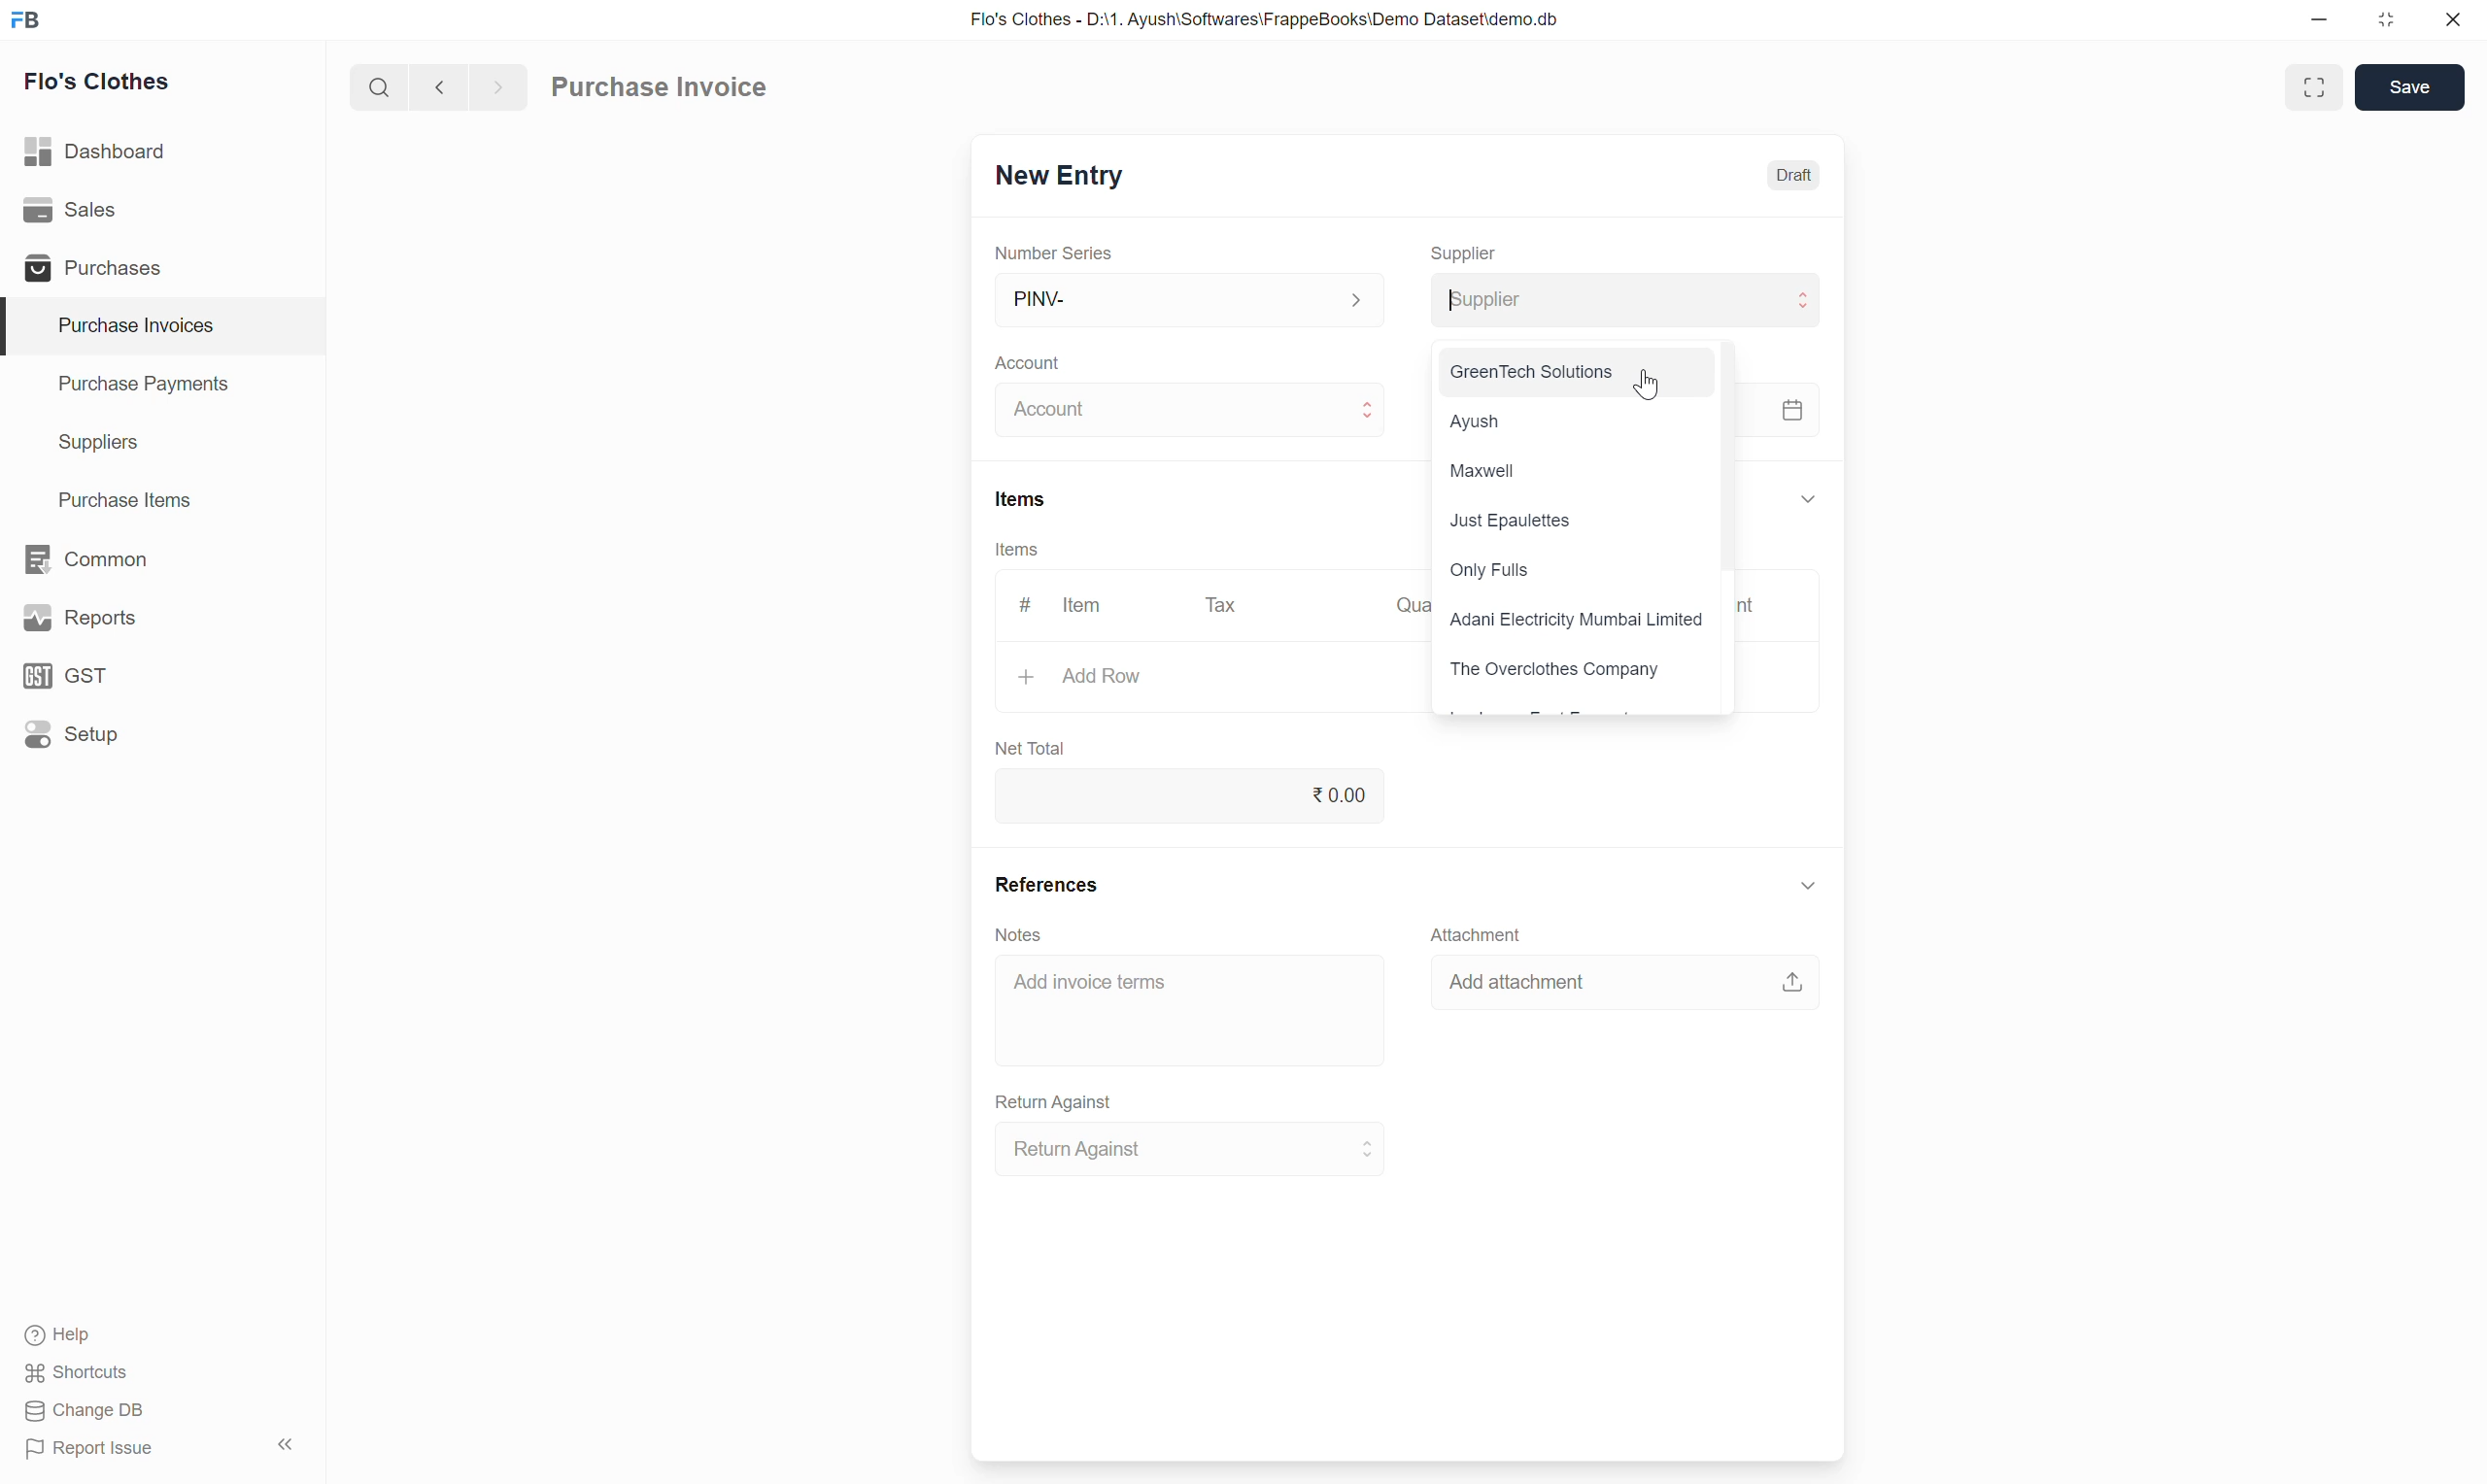  I want to click on The Overclothes Company, so click(1581, 666).